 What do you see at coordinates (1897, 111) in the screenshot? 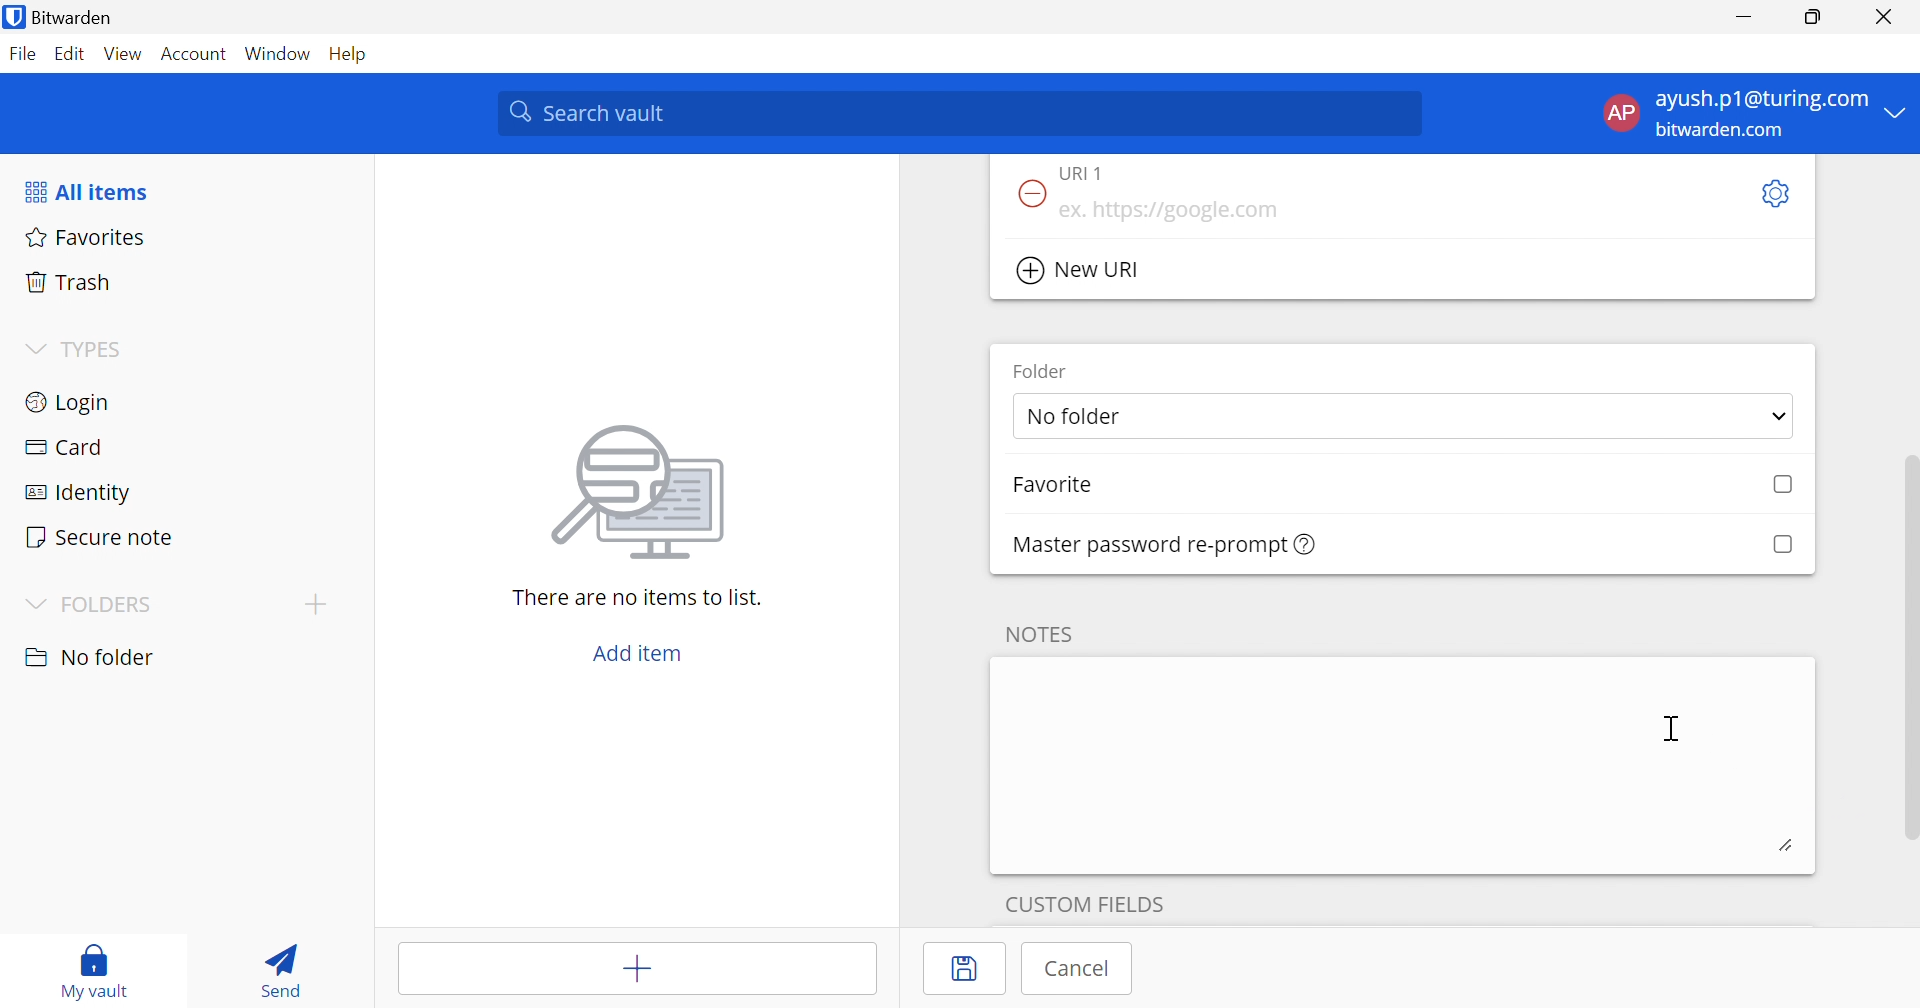
I see `Drop Down` at bounding box center [1897, 111].